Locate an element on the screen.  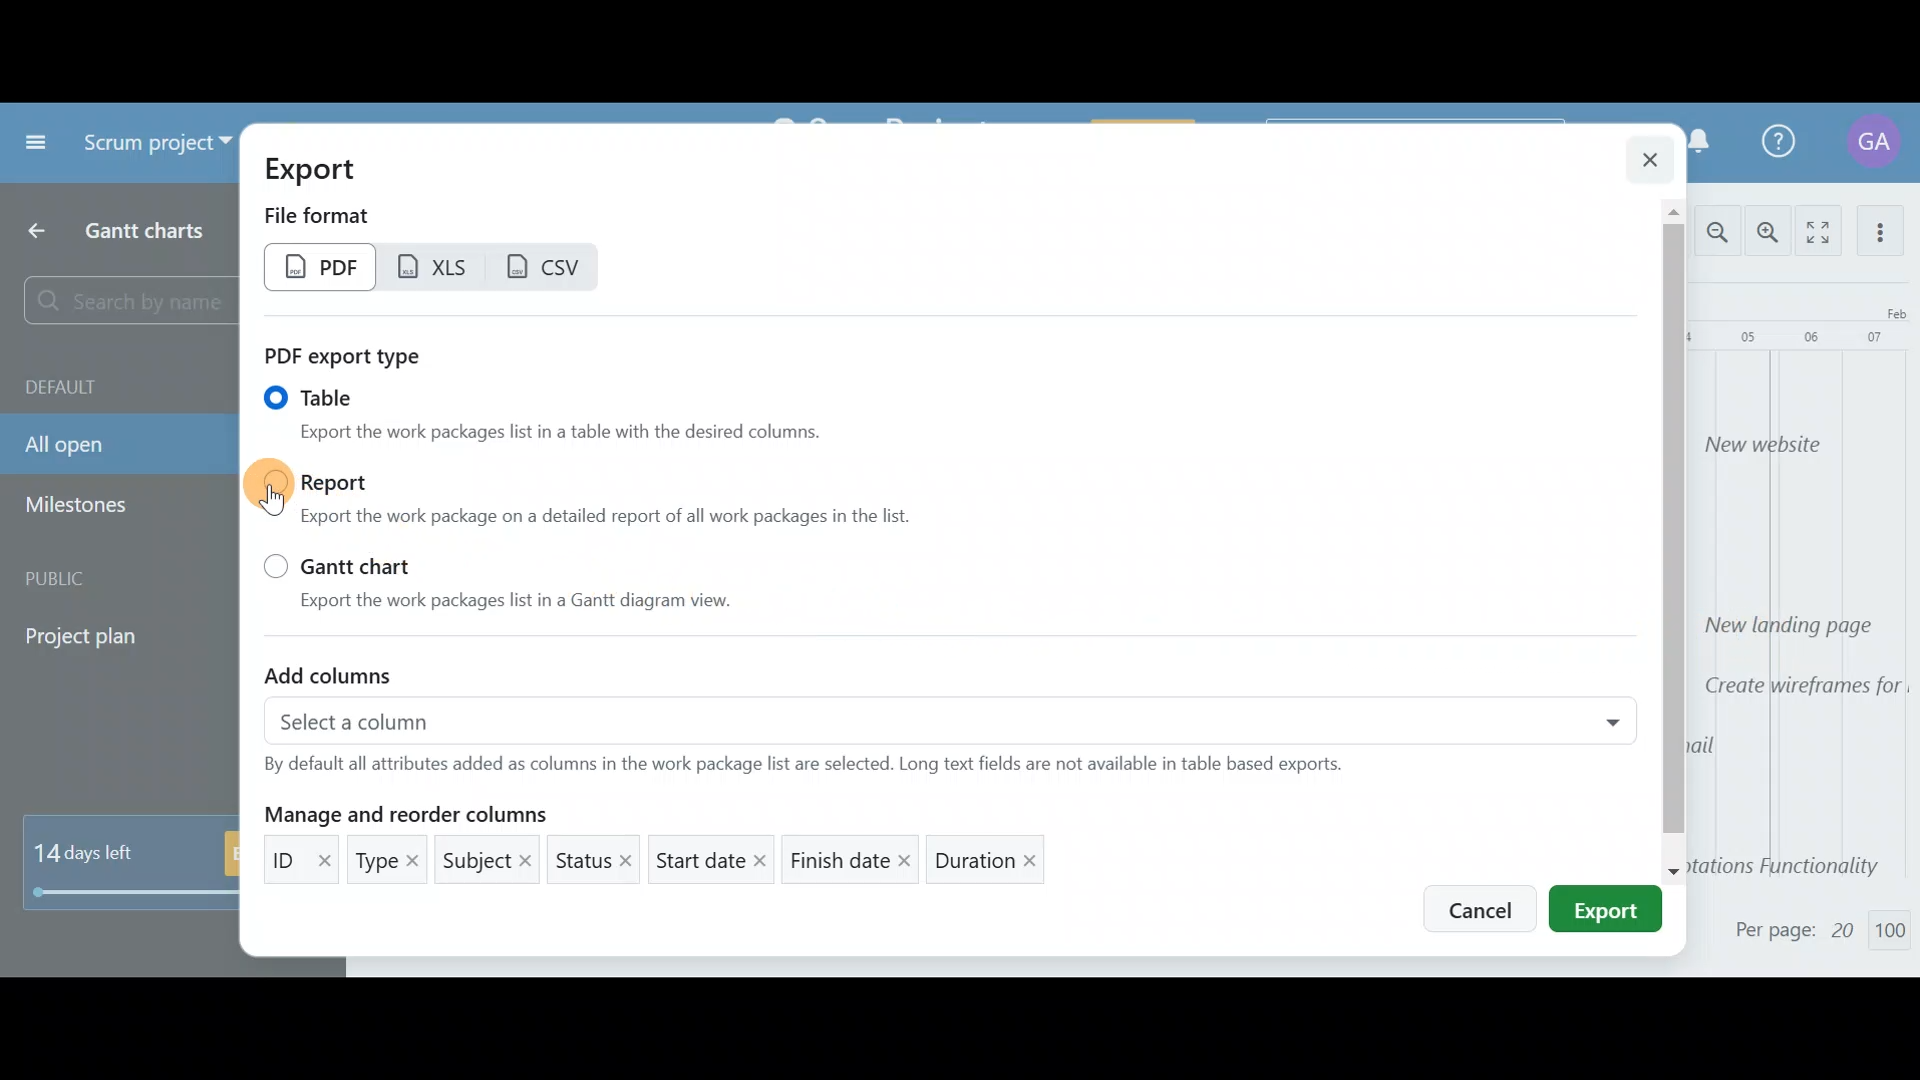
Milestones is located at coordinates (94, 507).